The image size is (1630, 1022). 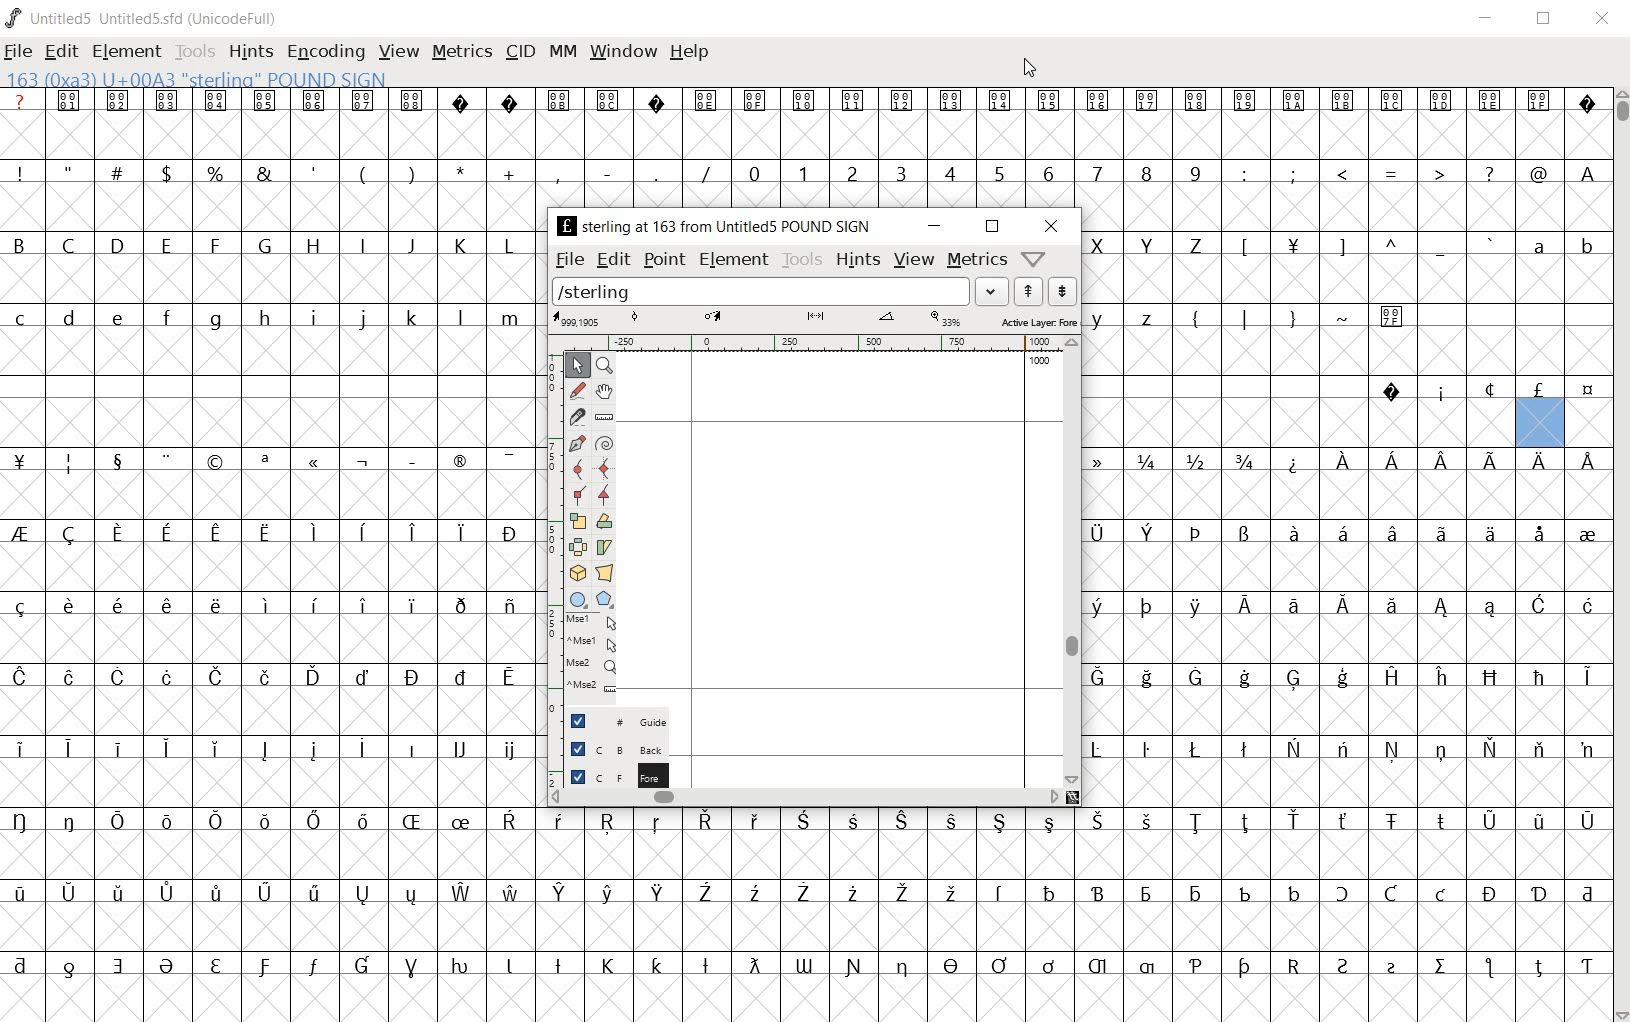 I want to click on Symbol, so click(x=1443, y=750).